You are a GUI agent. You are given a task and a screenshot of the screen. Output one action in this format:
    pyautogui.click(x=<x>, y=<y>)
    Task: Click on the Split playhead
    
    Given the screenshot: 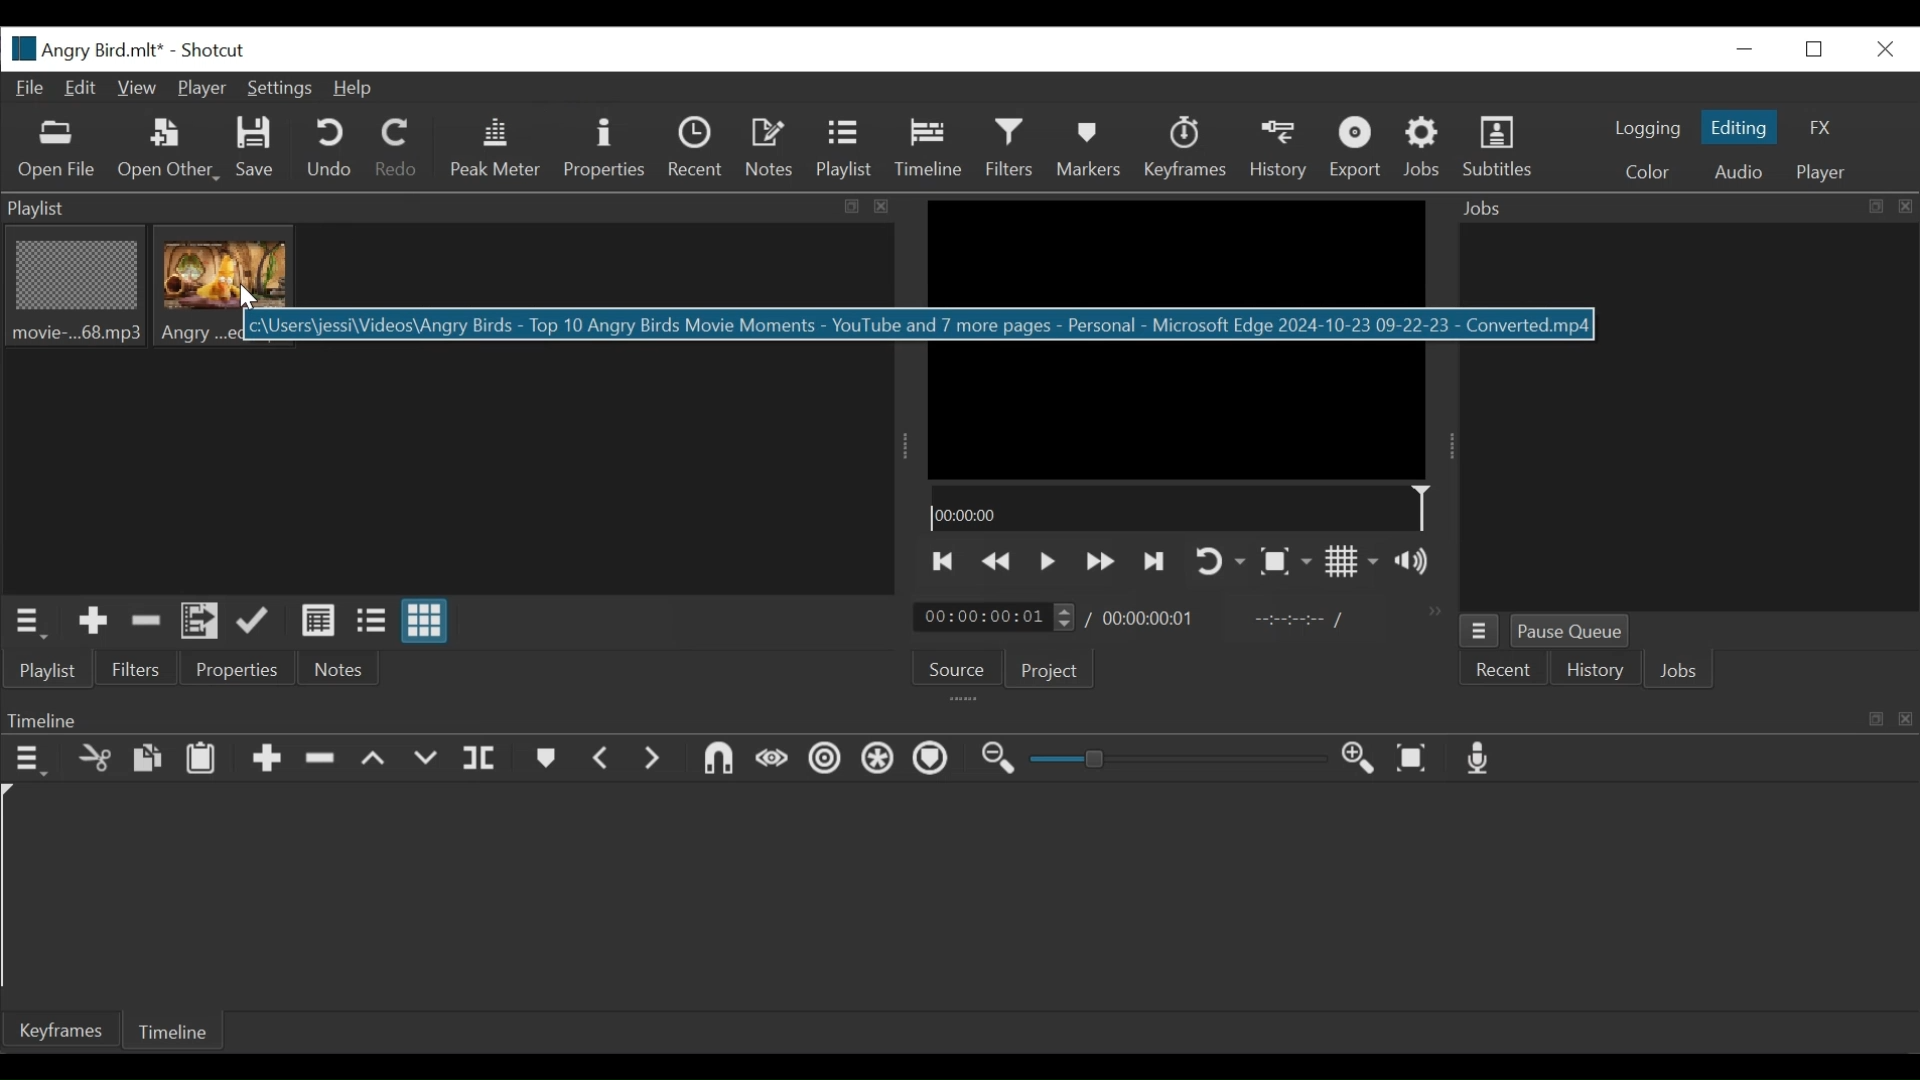 What is the action you would take?
    pyautogui.click(x=479, y=762)
    